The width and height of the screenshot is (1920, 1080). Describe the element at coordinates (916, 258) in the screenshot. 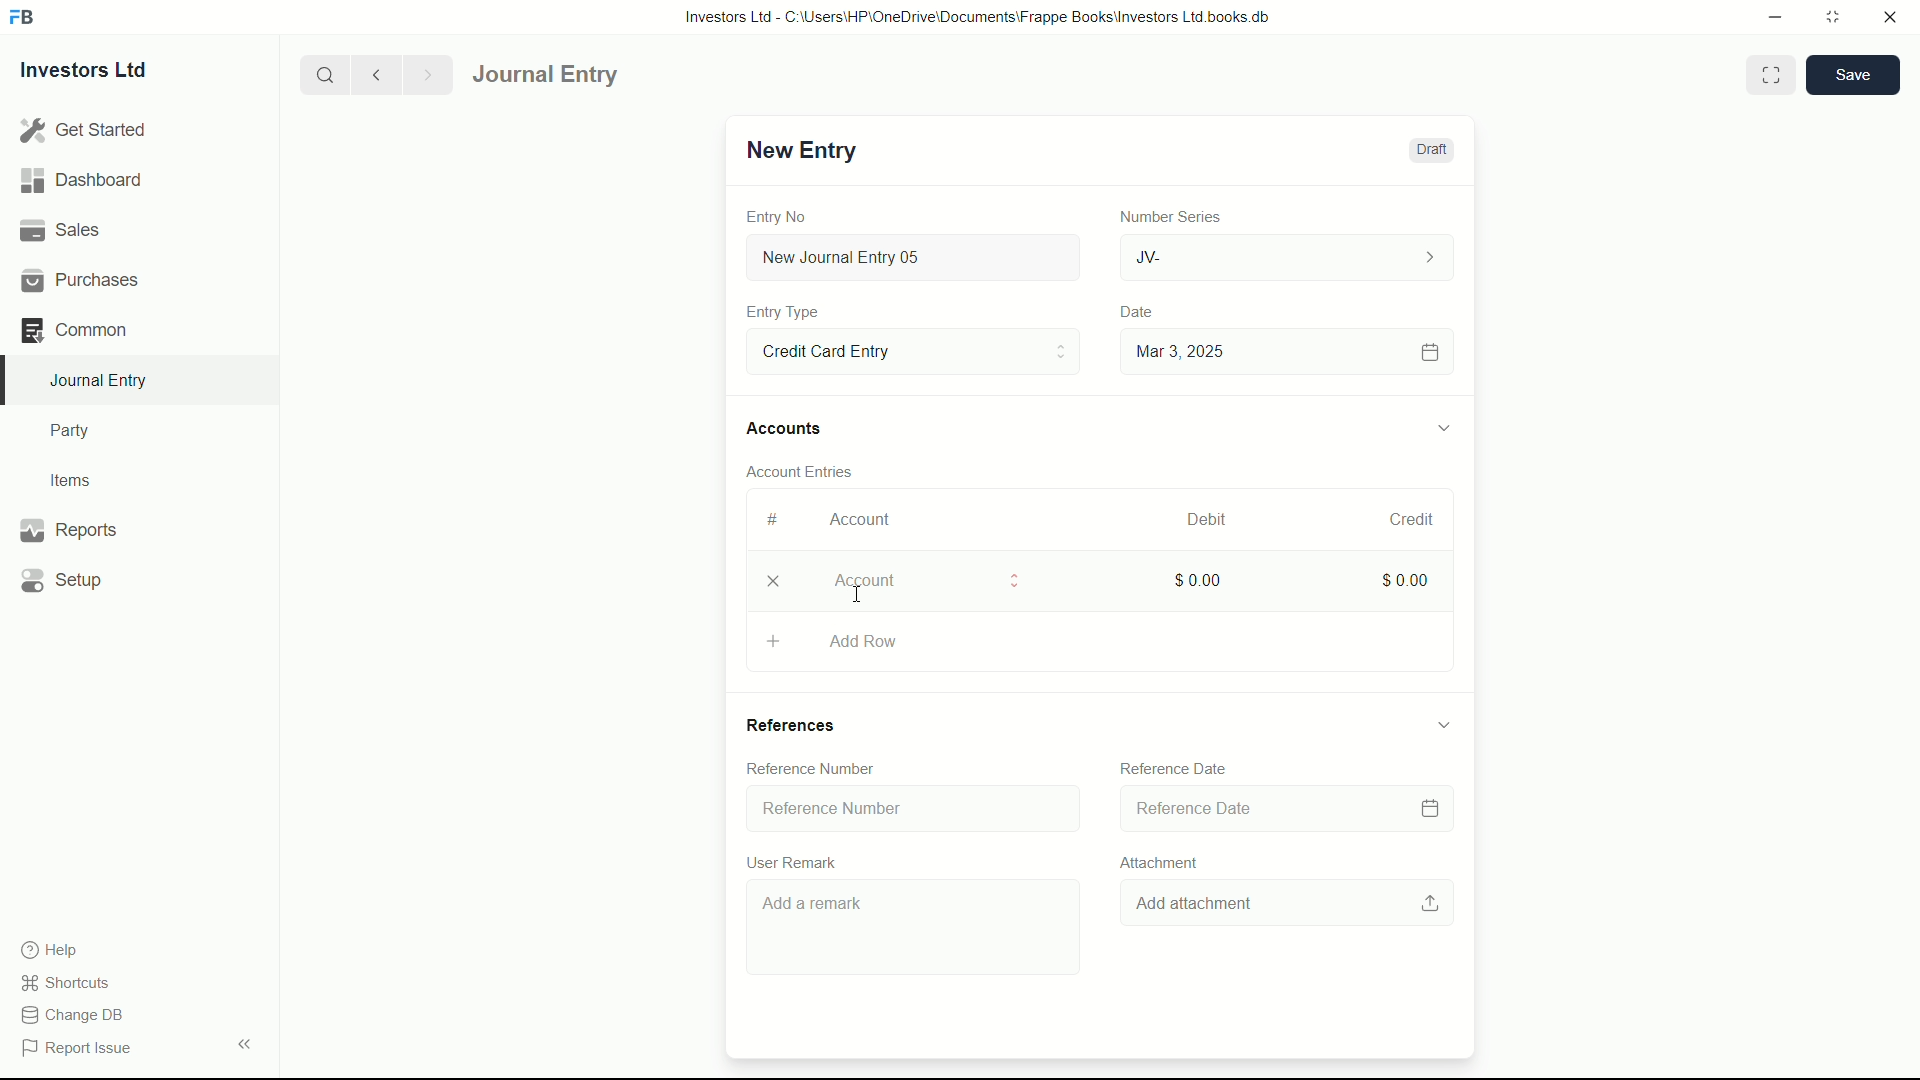

I see `New Journal Entry 05` at that location.